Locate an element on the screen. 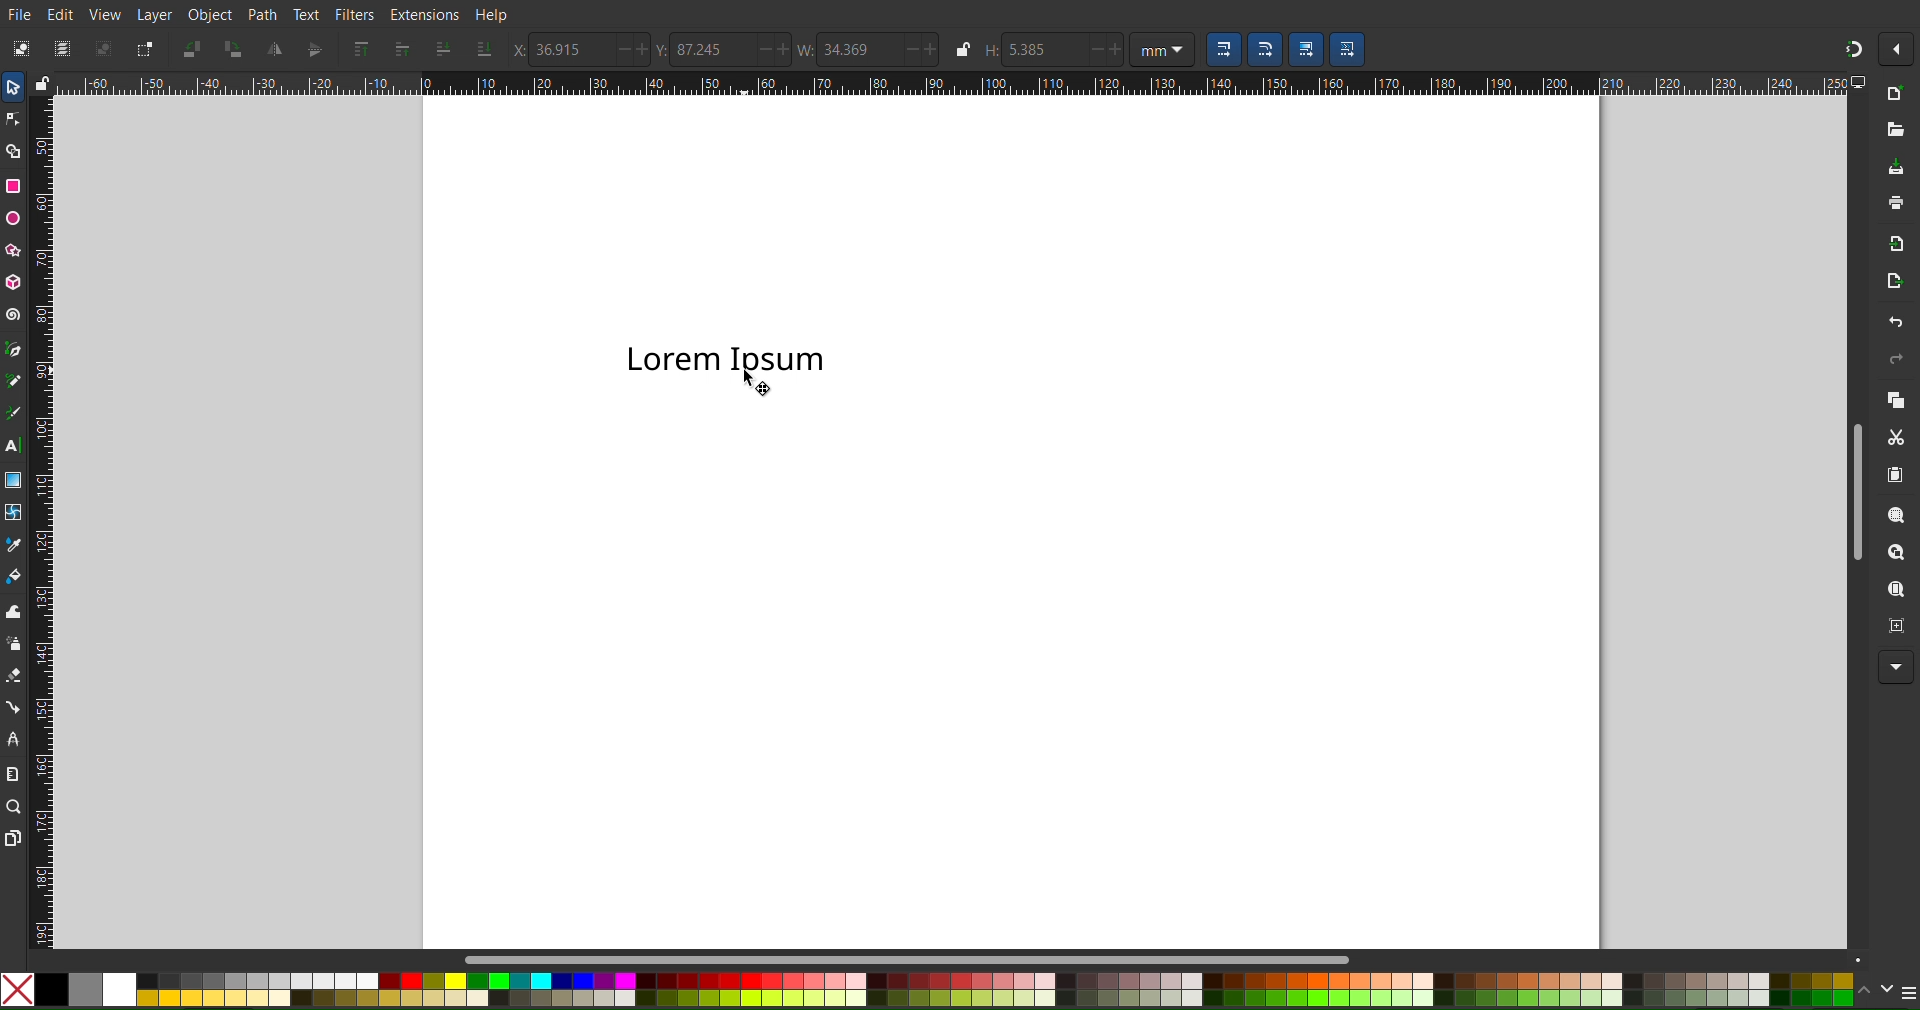 The width and height of the screenshot is (1920, 1010). 3D Box Tool is located at coordinates (13, 281).